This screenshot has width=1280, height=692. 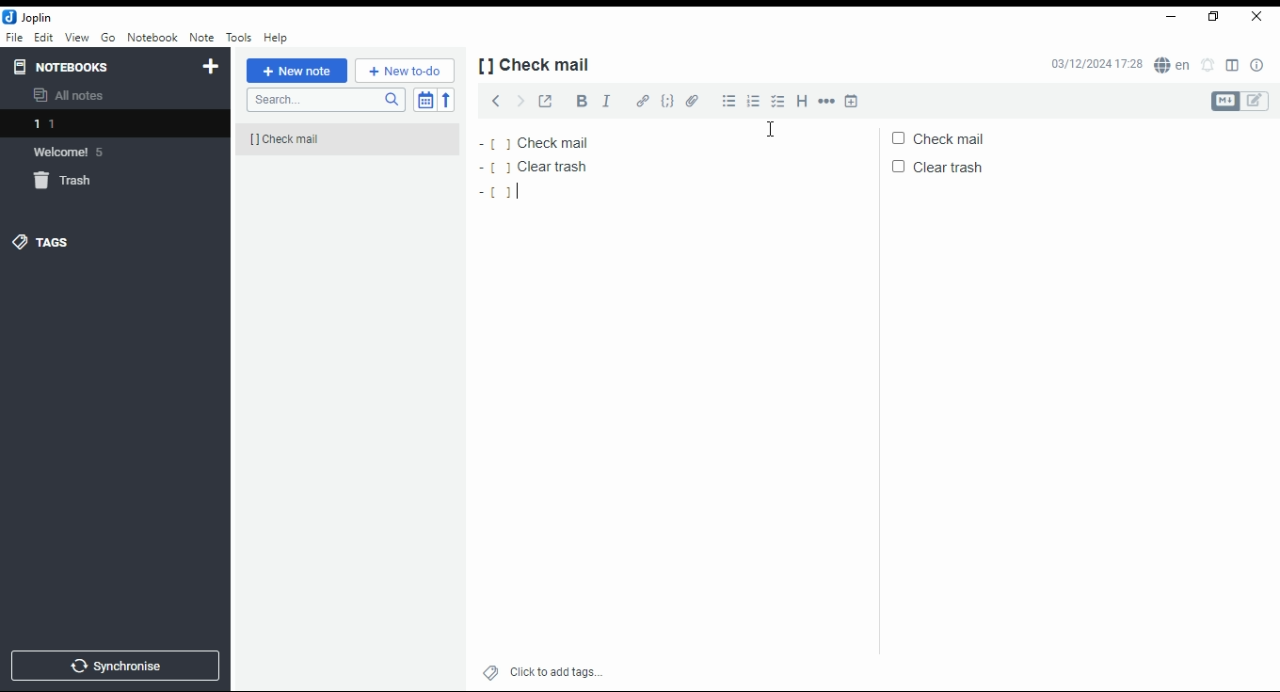 I want to click on checkbox list, so click(x=776, y=100).